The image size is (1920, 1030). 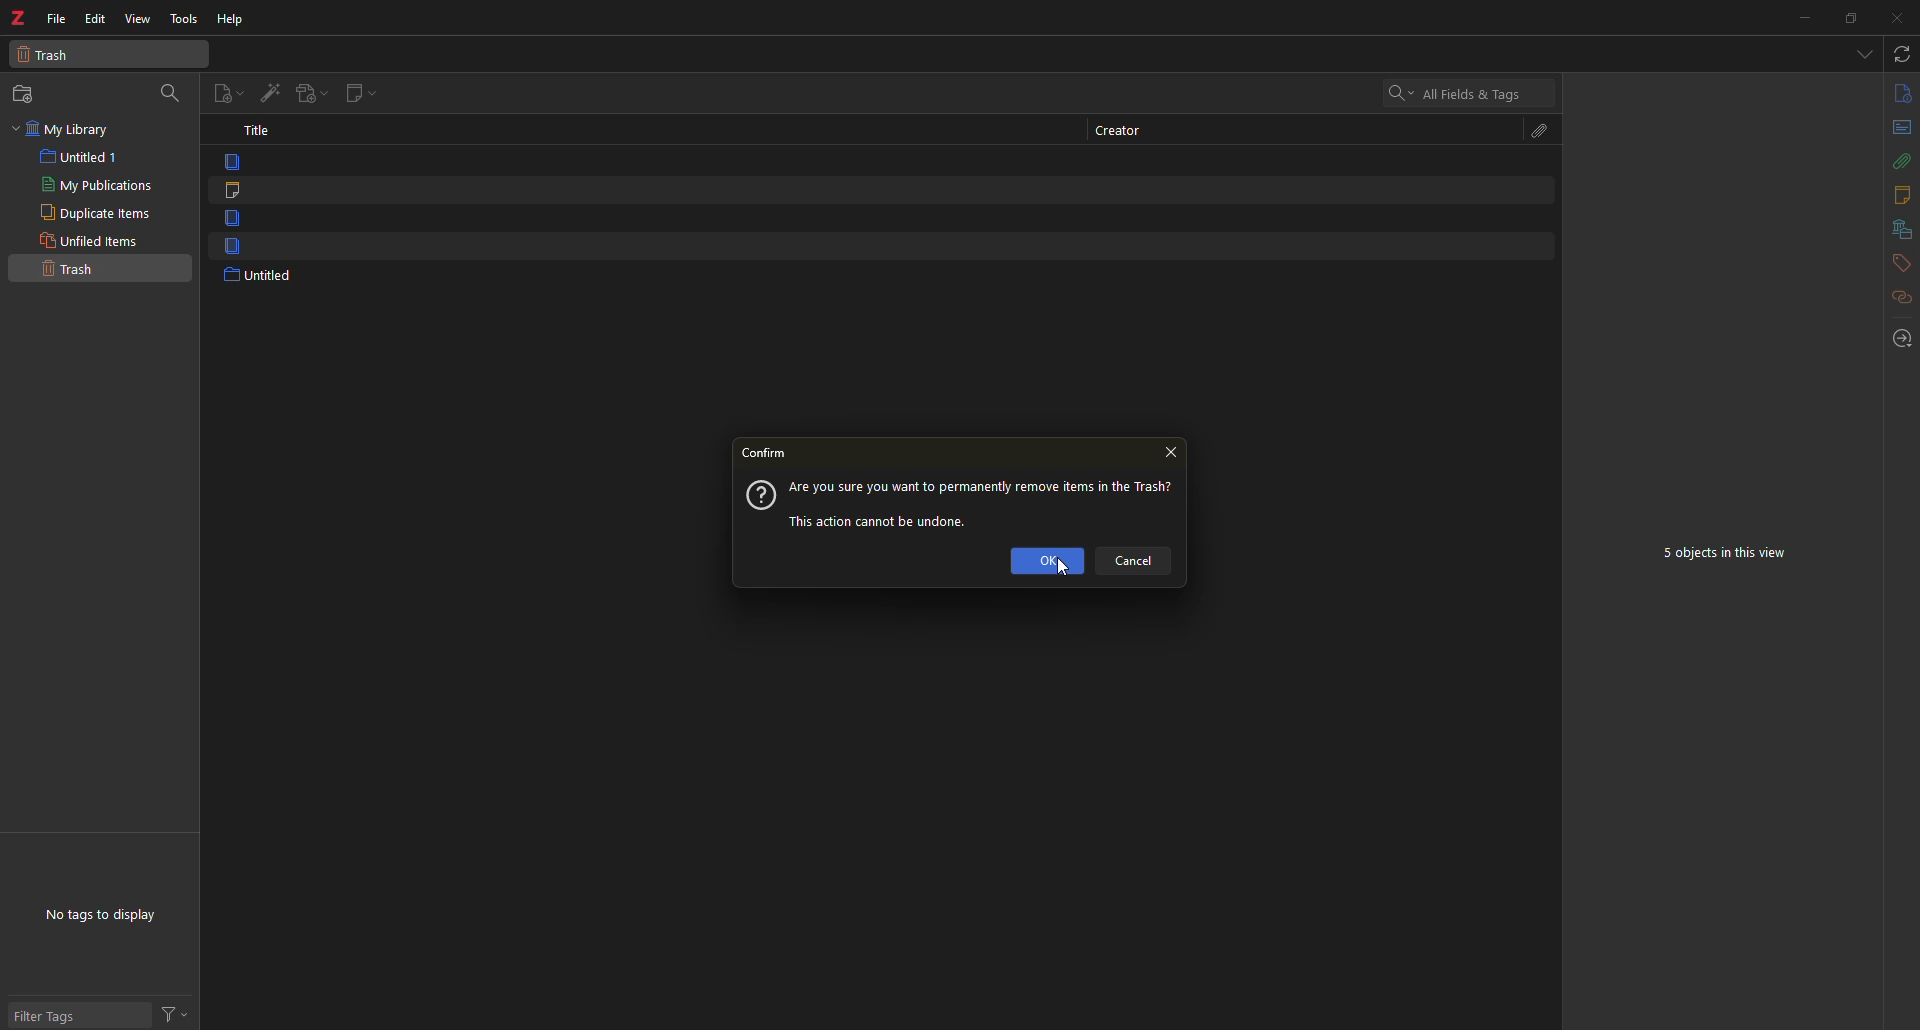 What do you see at coordinates (93, 240) in the screenshot?
I see `unfiled items` at bounding box center [93, 240].